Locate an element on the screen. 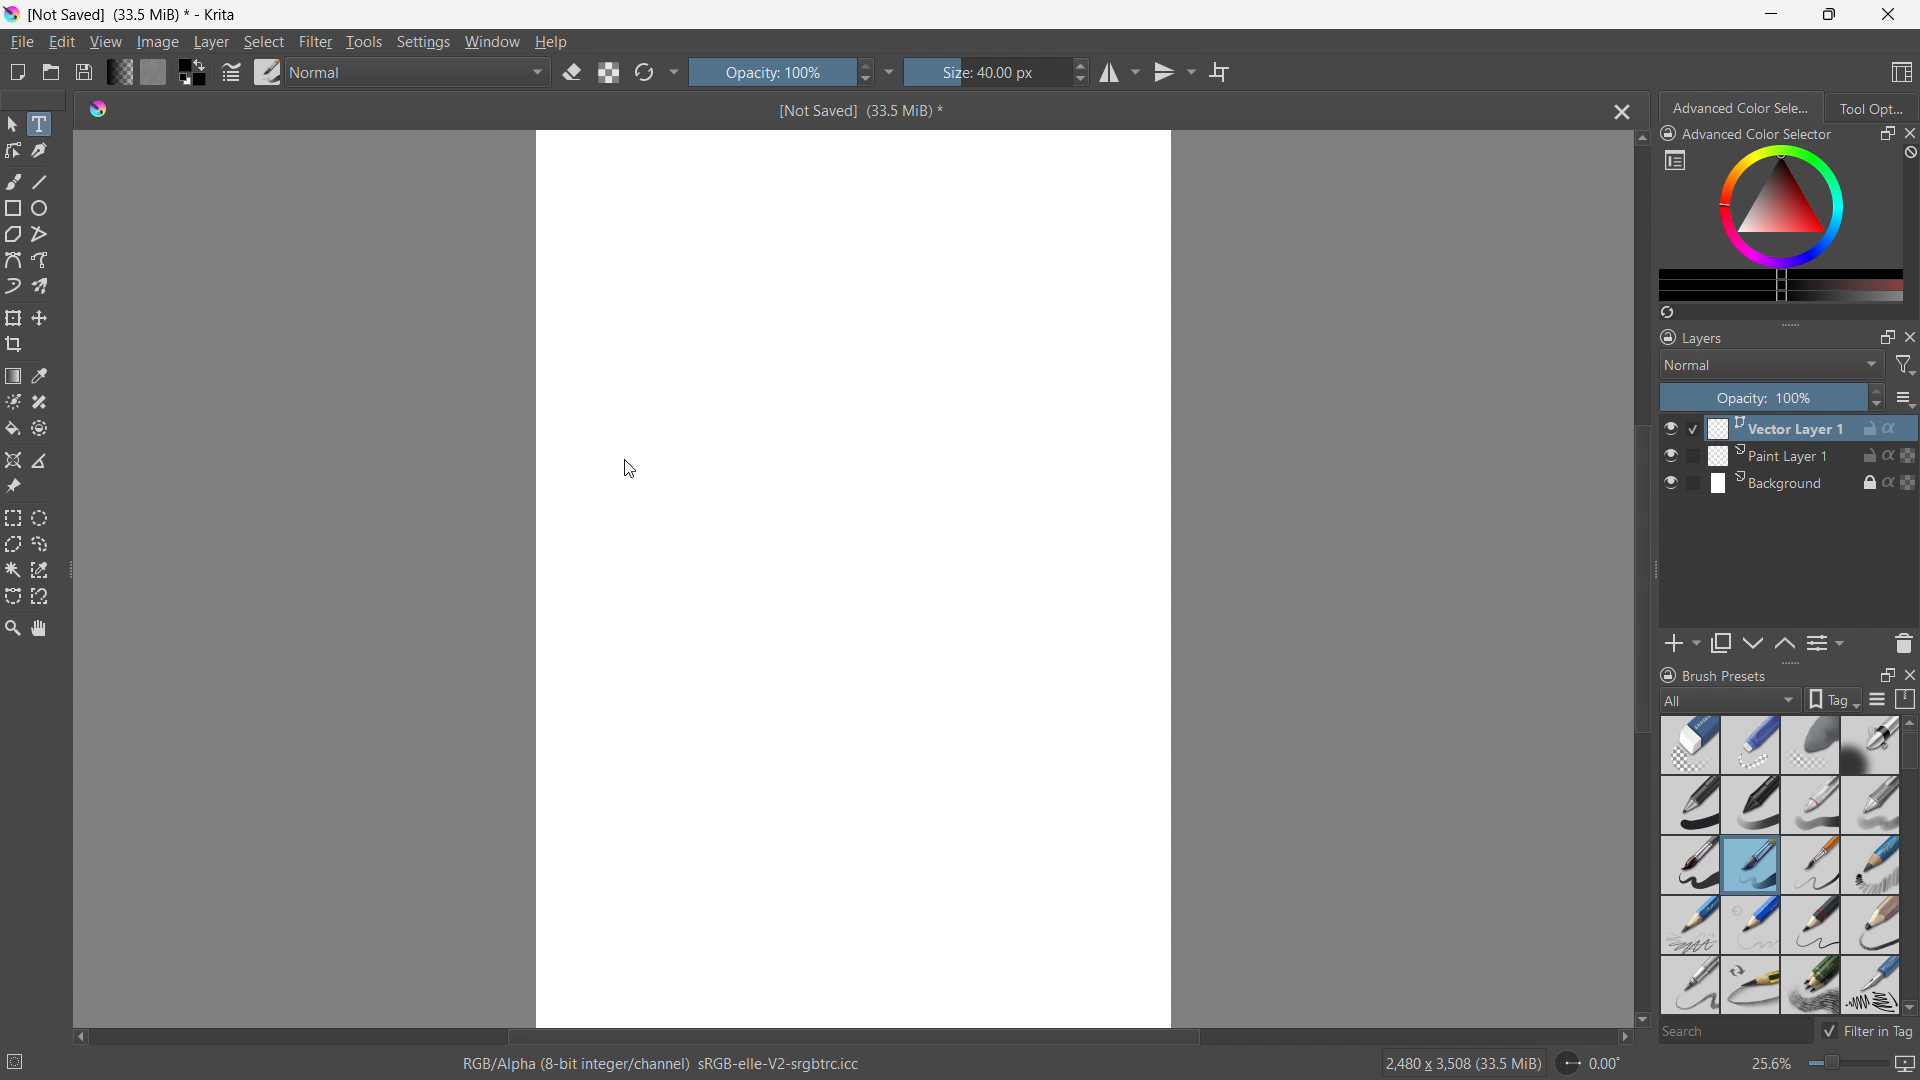 The width and height of the screenshot is (1920, 1080). more settings is located at coordinates (1675, 159).